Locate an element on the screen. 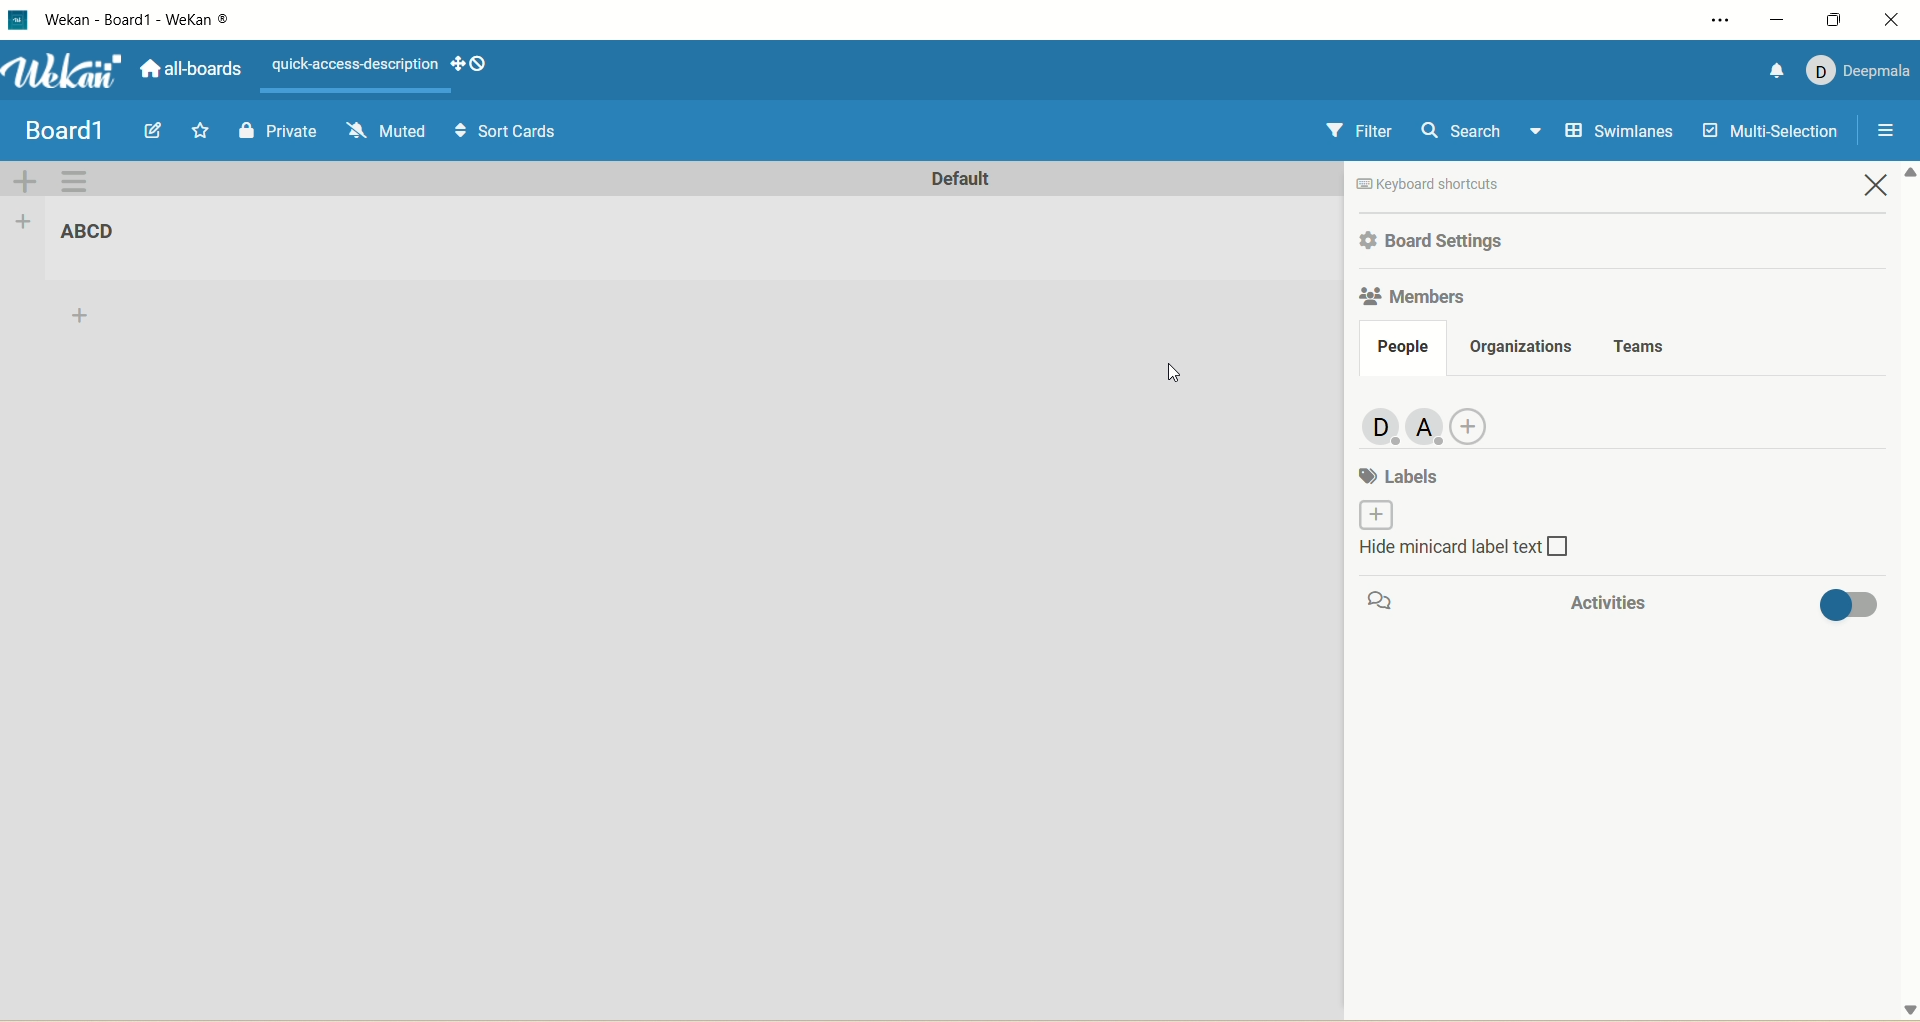 This screenshot has height=1022, width=1920. add is located at coordinates (82, 319).